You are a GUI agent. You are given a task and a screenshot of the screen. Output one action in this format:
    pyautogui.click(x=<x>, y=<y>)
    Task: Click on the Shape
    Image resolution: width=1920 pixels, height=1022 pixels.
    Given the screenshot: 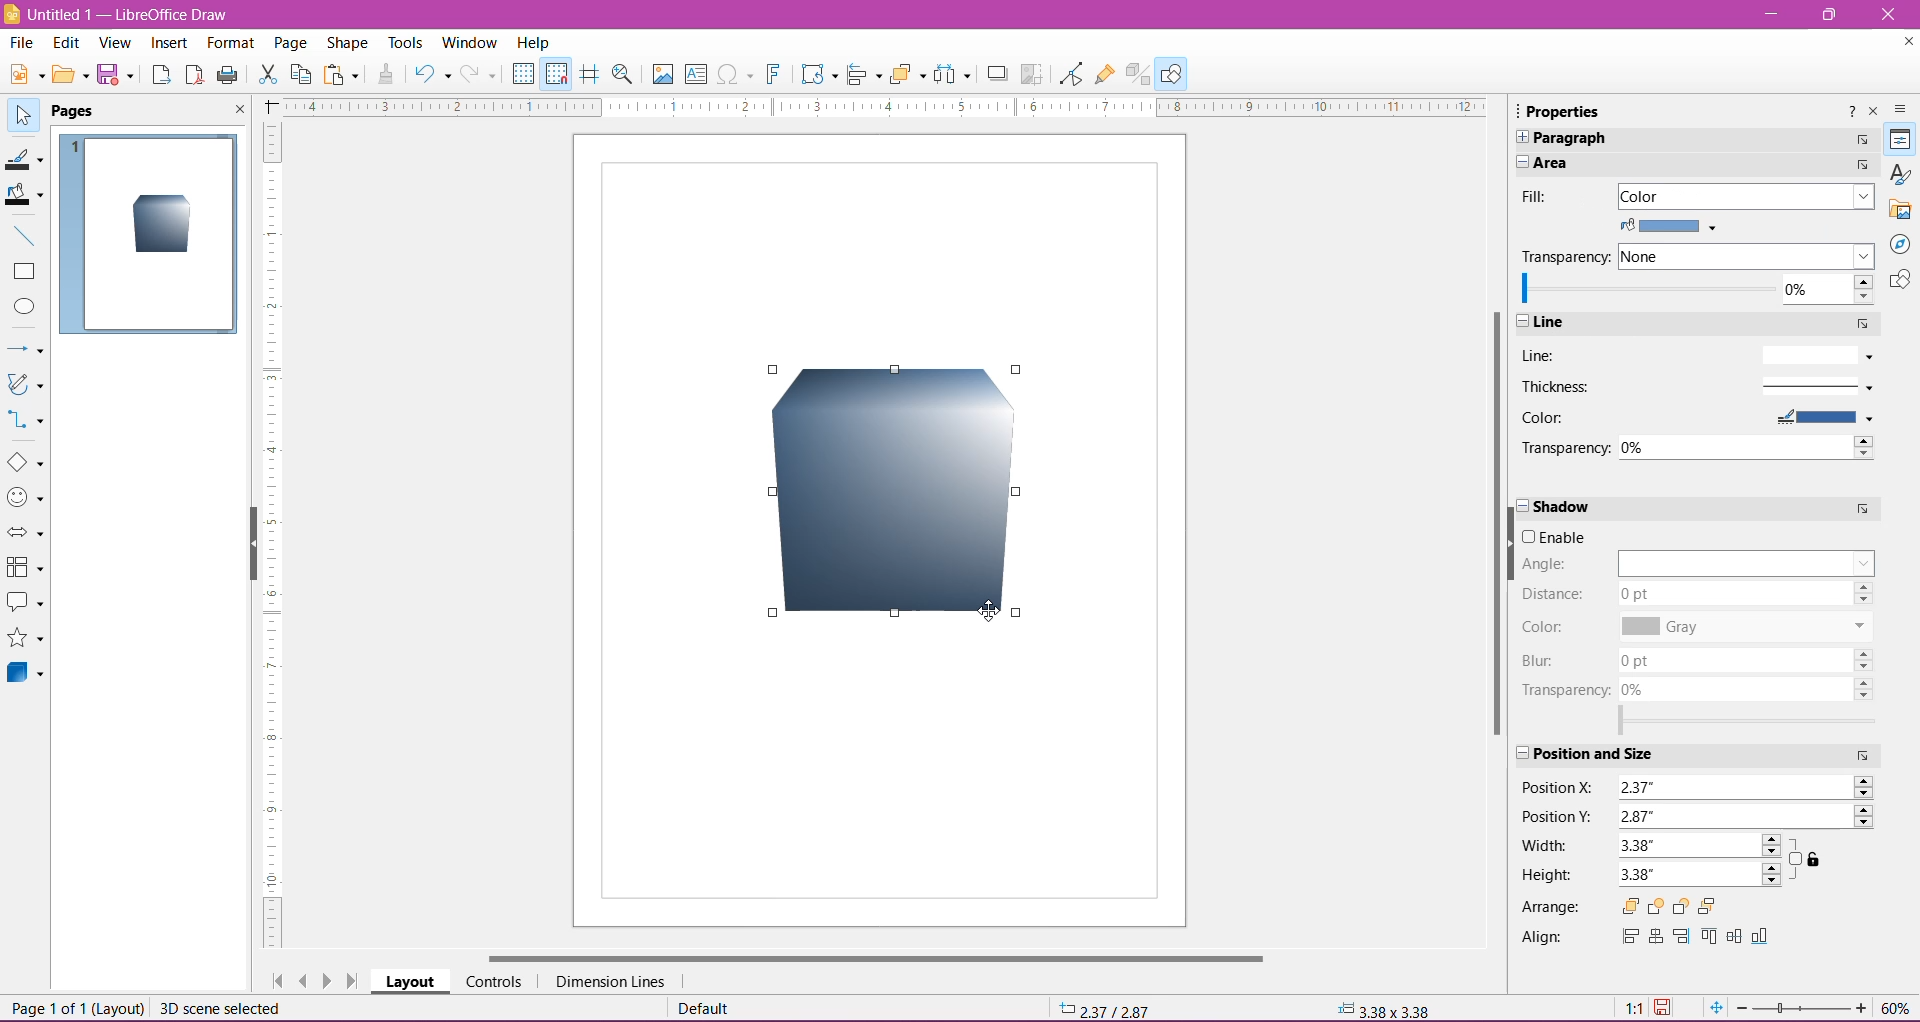 What is the action you would take?
    pyautogui.click(x=347, y=45)
    